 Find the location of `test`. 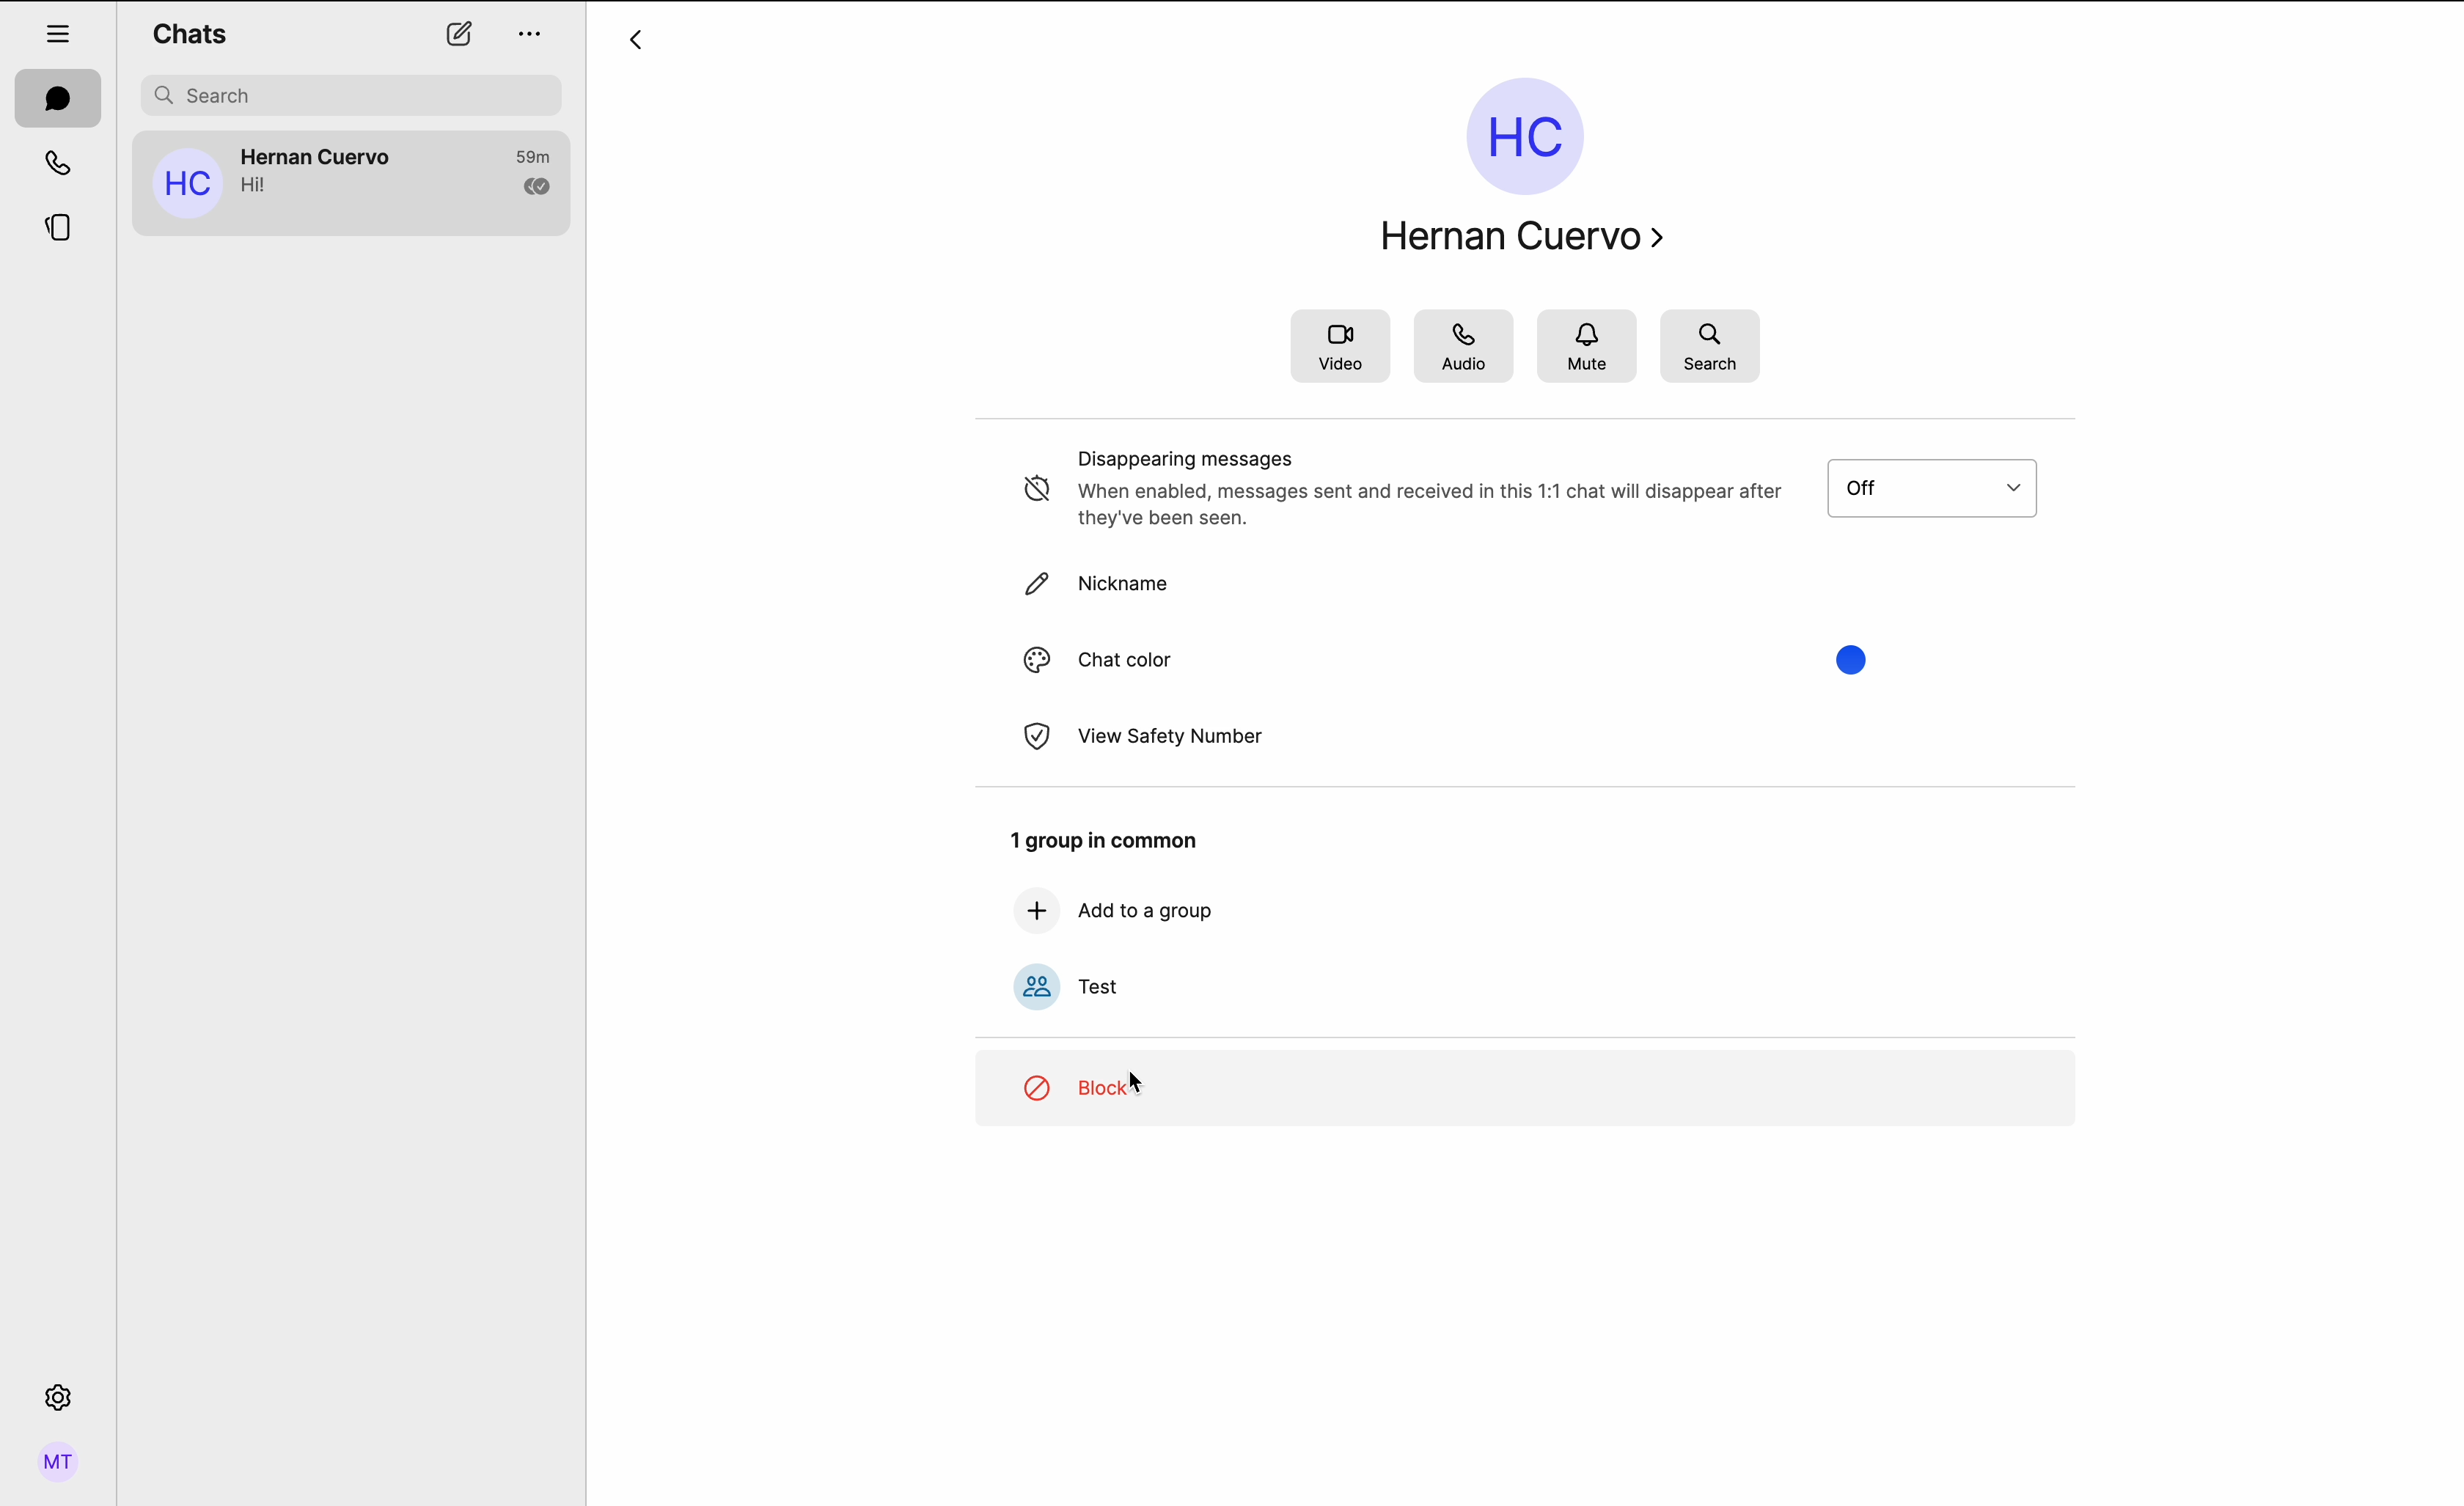

test is located at coordinates (1067, 986).